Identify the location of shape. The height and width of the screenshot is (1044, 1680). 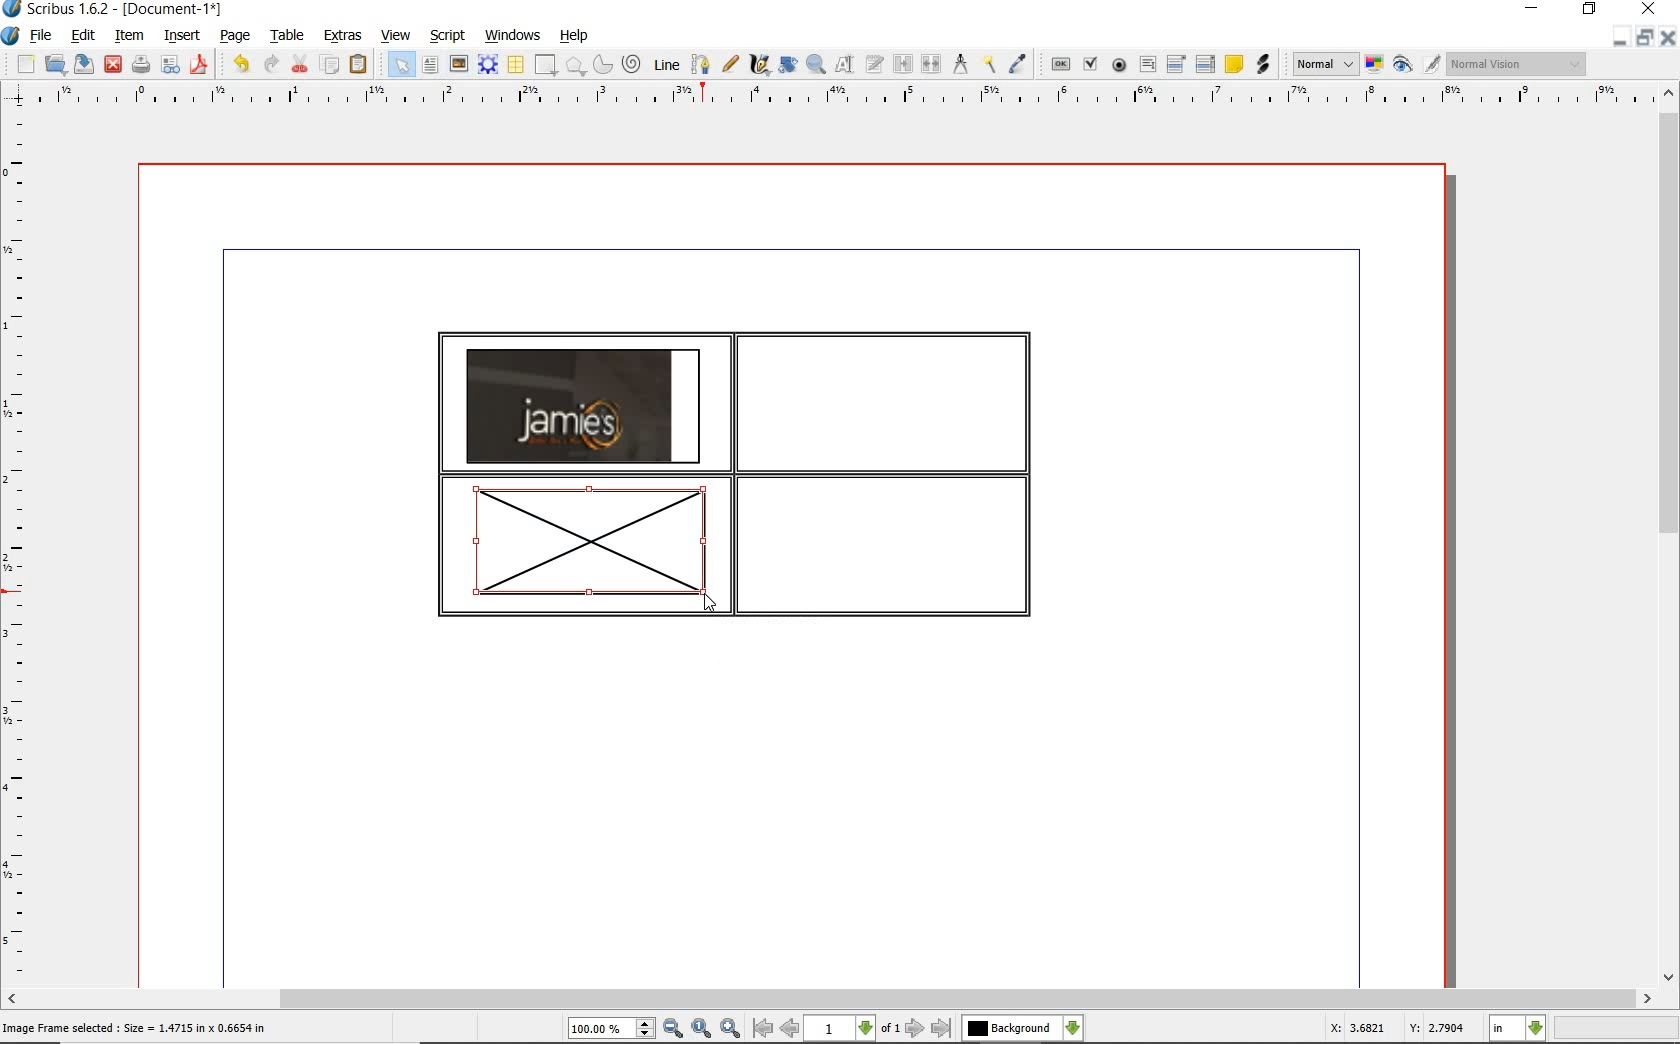
(544, 66).